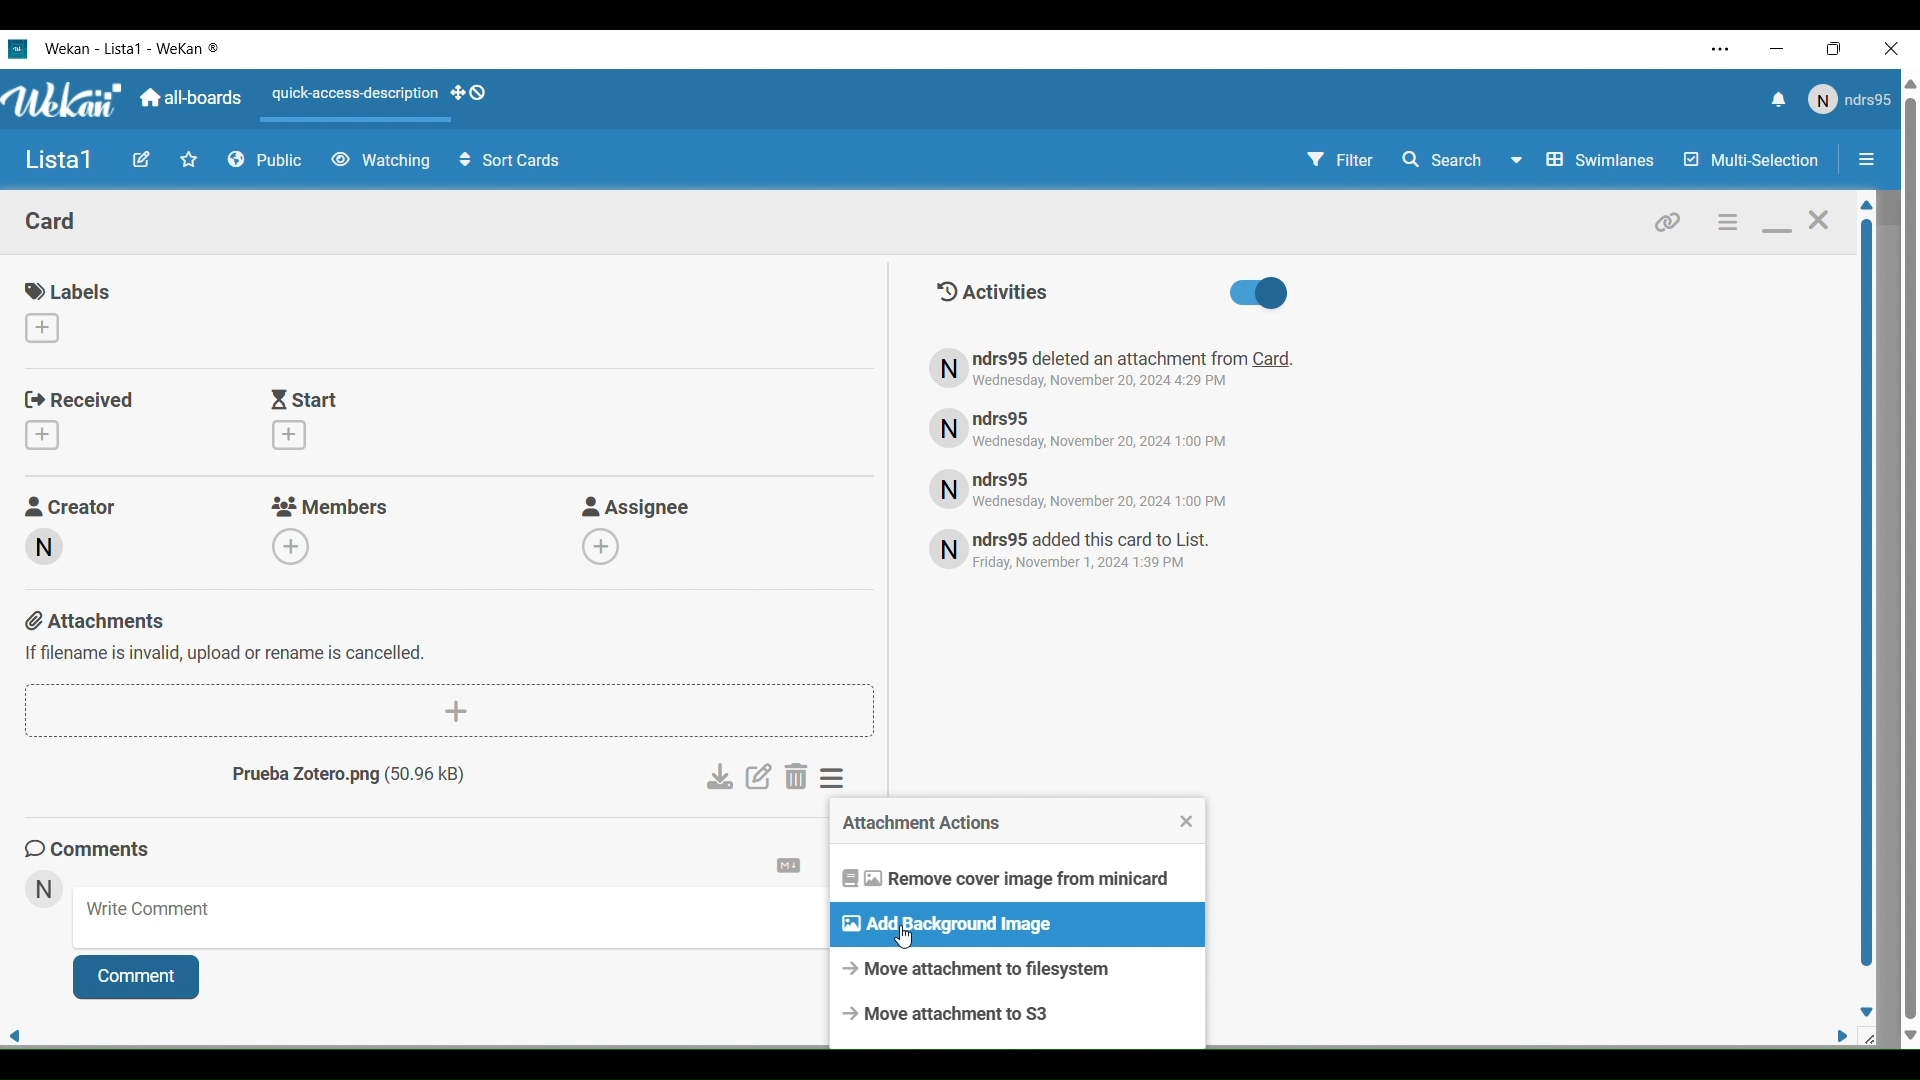 Image resolution: width=1920 pixels, height=1080 pixels. I want to click on Maximize, so click(1840, 50).